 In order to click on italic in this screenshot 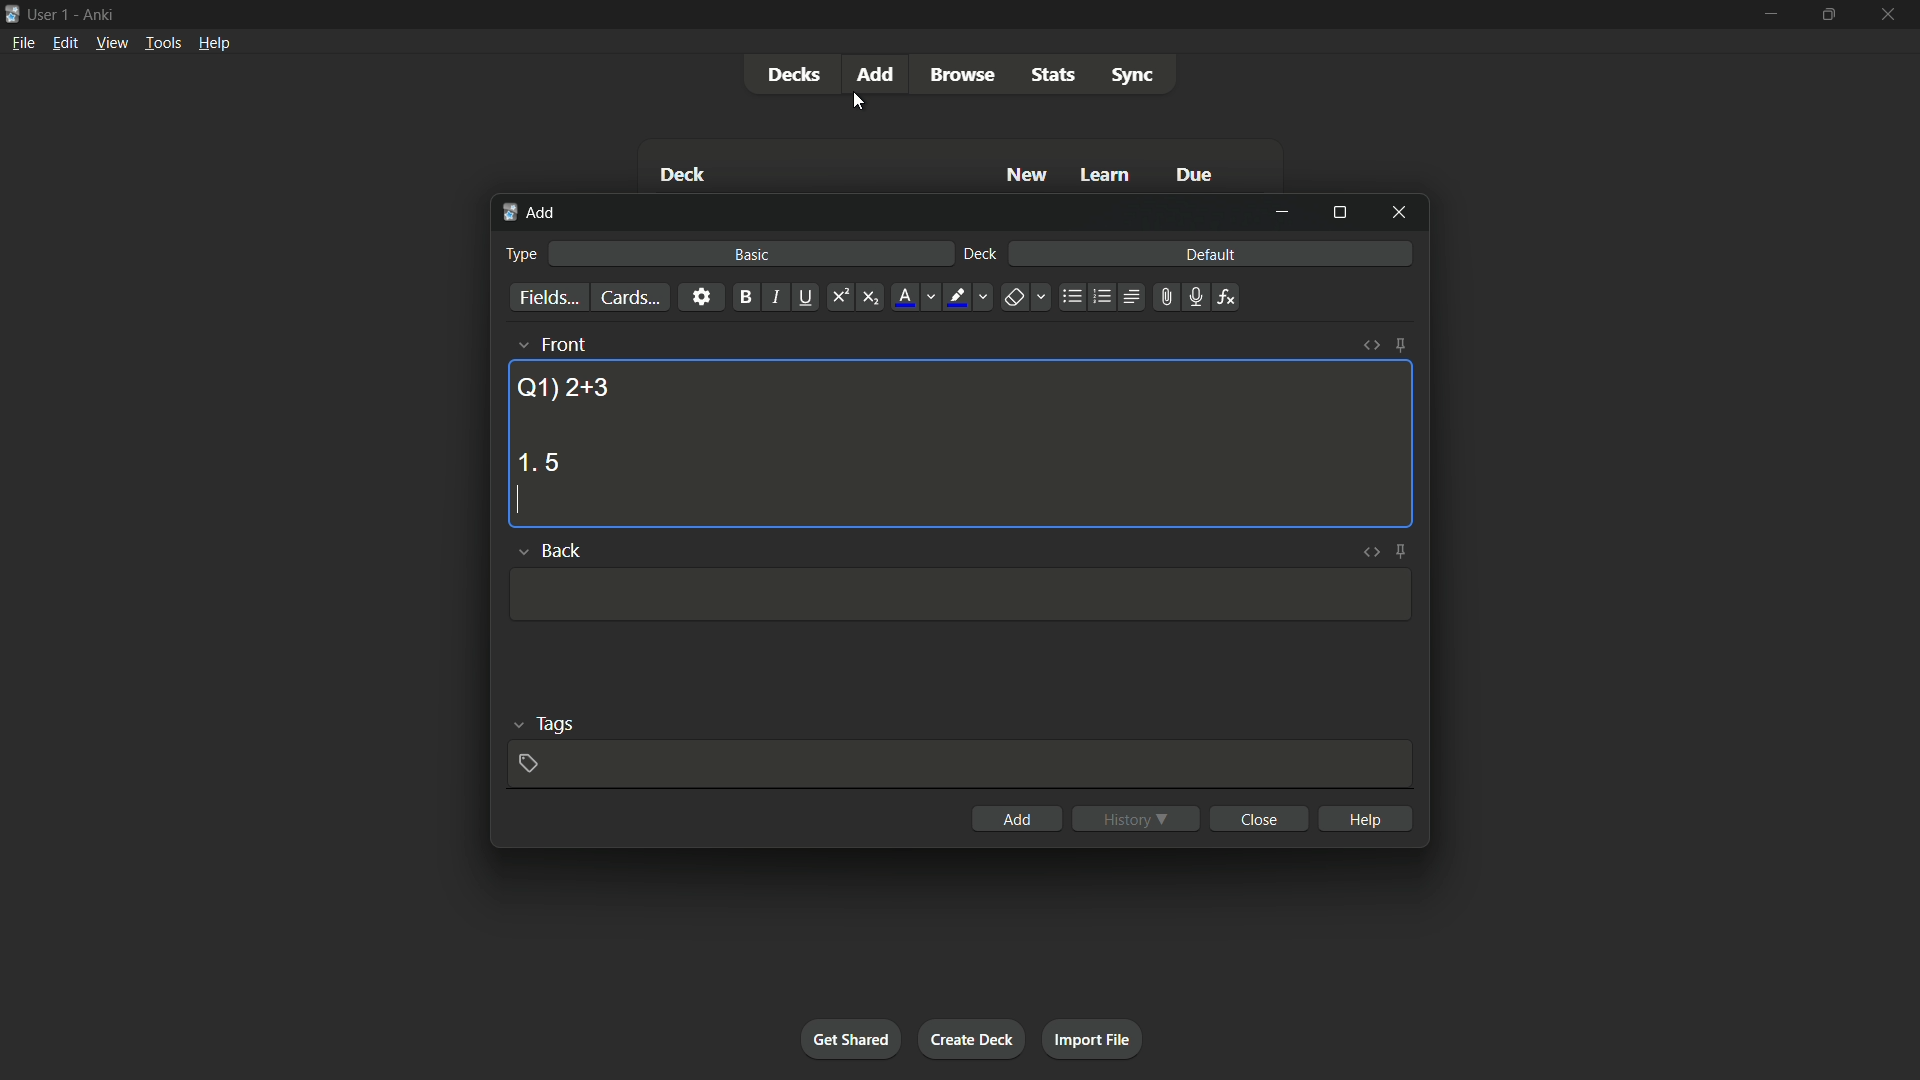, I will do `click(774, 297)`.